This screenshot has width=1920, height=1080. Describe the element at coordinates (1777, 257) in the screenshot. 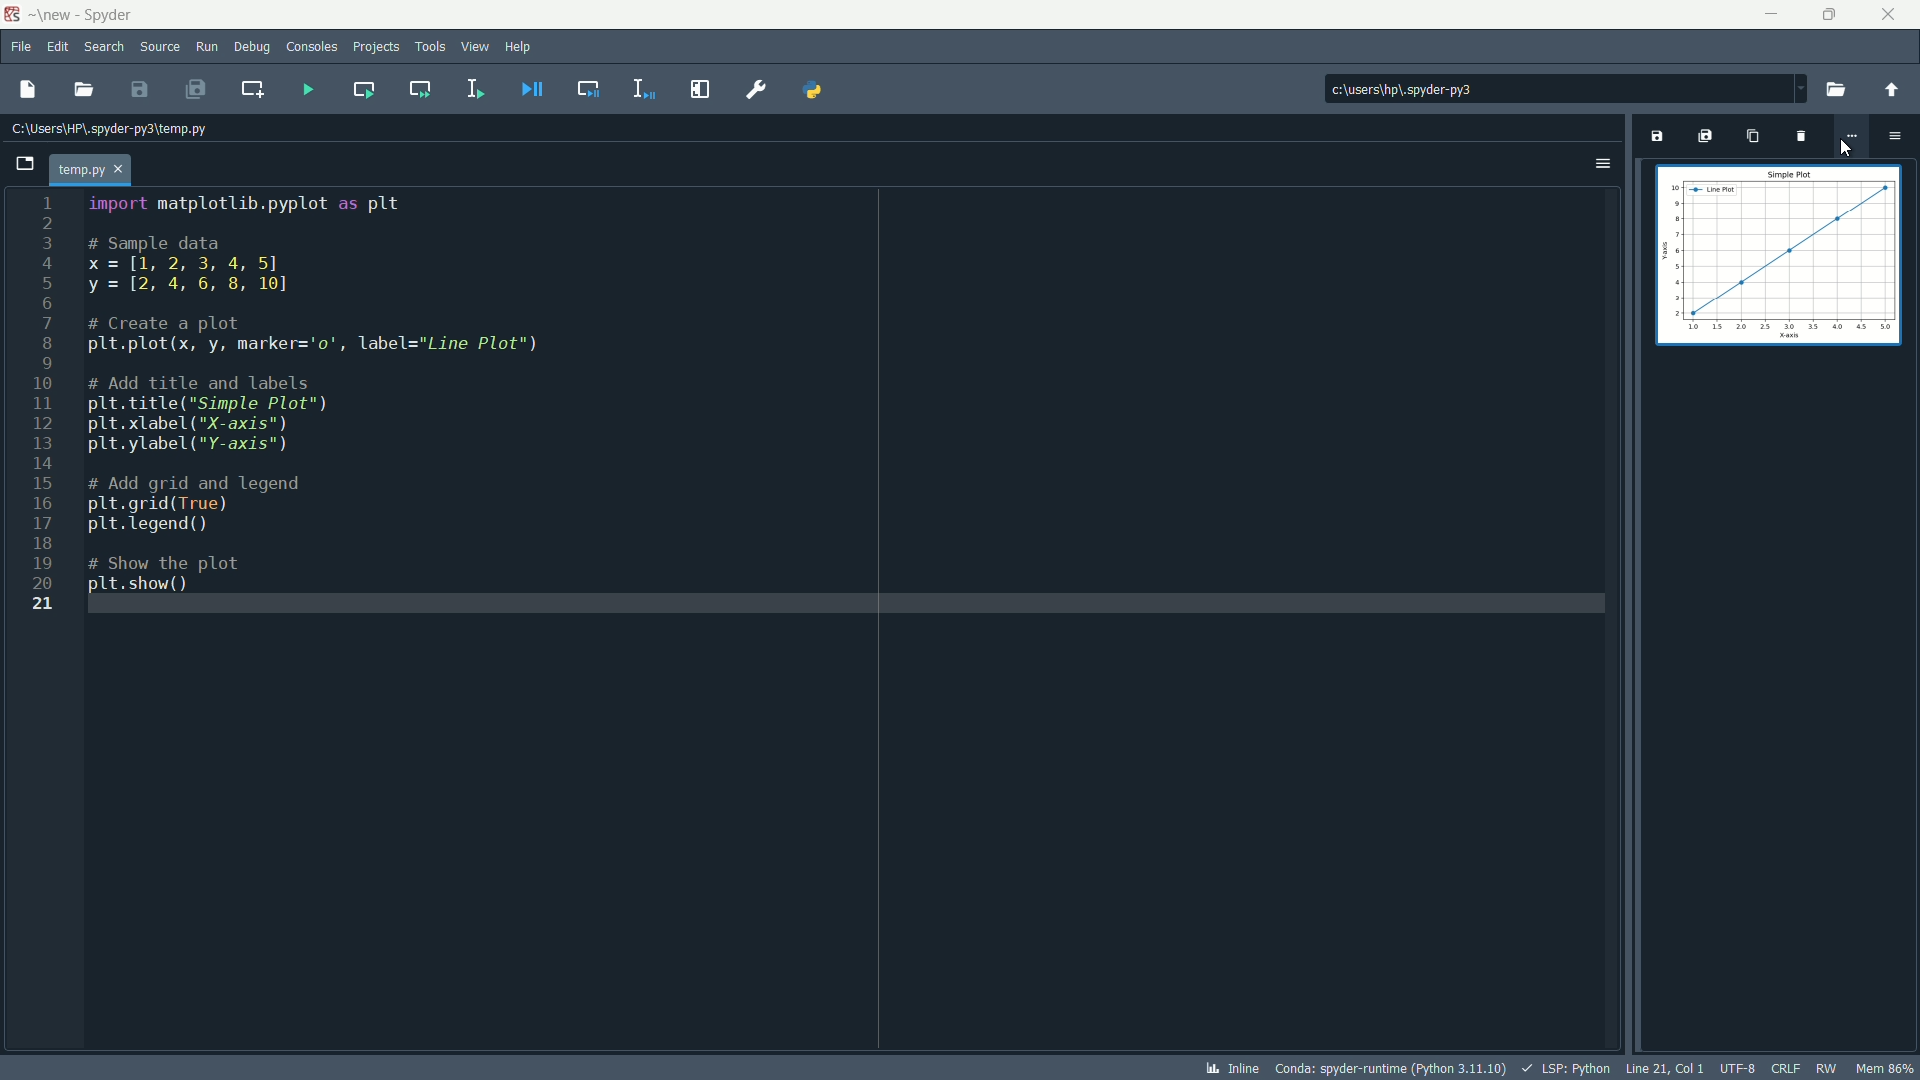

I see `graph` at that location.